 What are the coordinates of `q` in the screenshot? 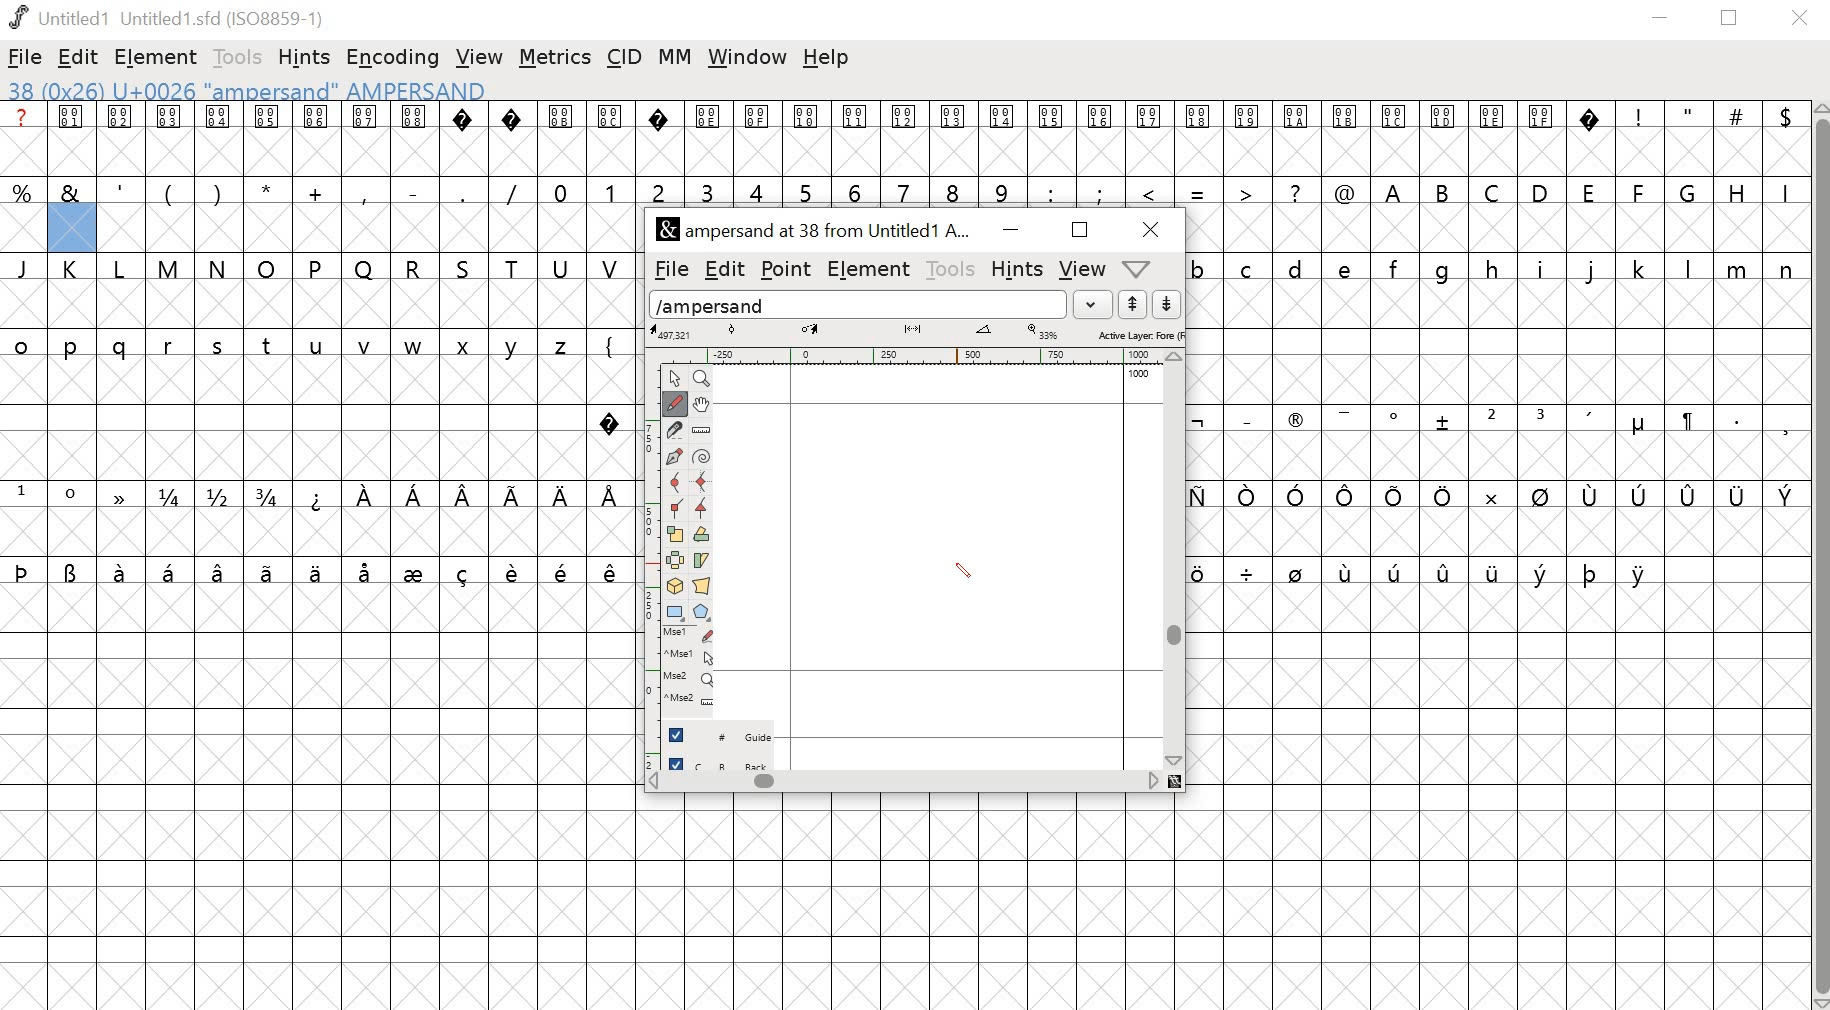 It's located at (124, 348).